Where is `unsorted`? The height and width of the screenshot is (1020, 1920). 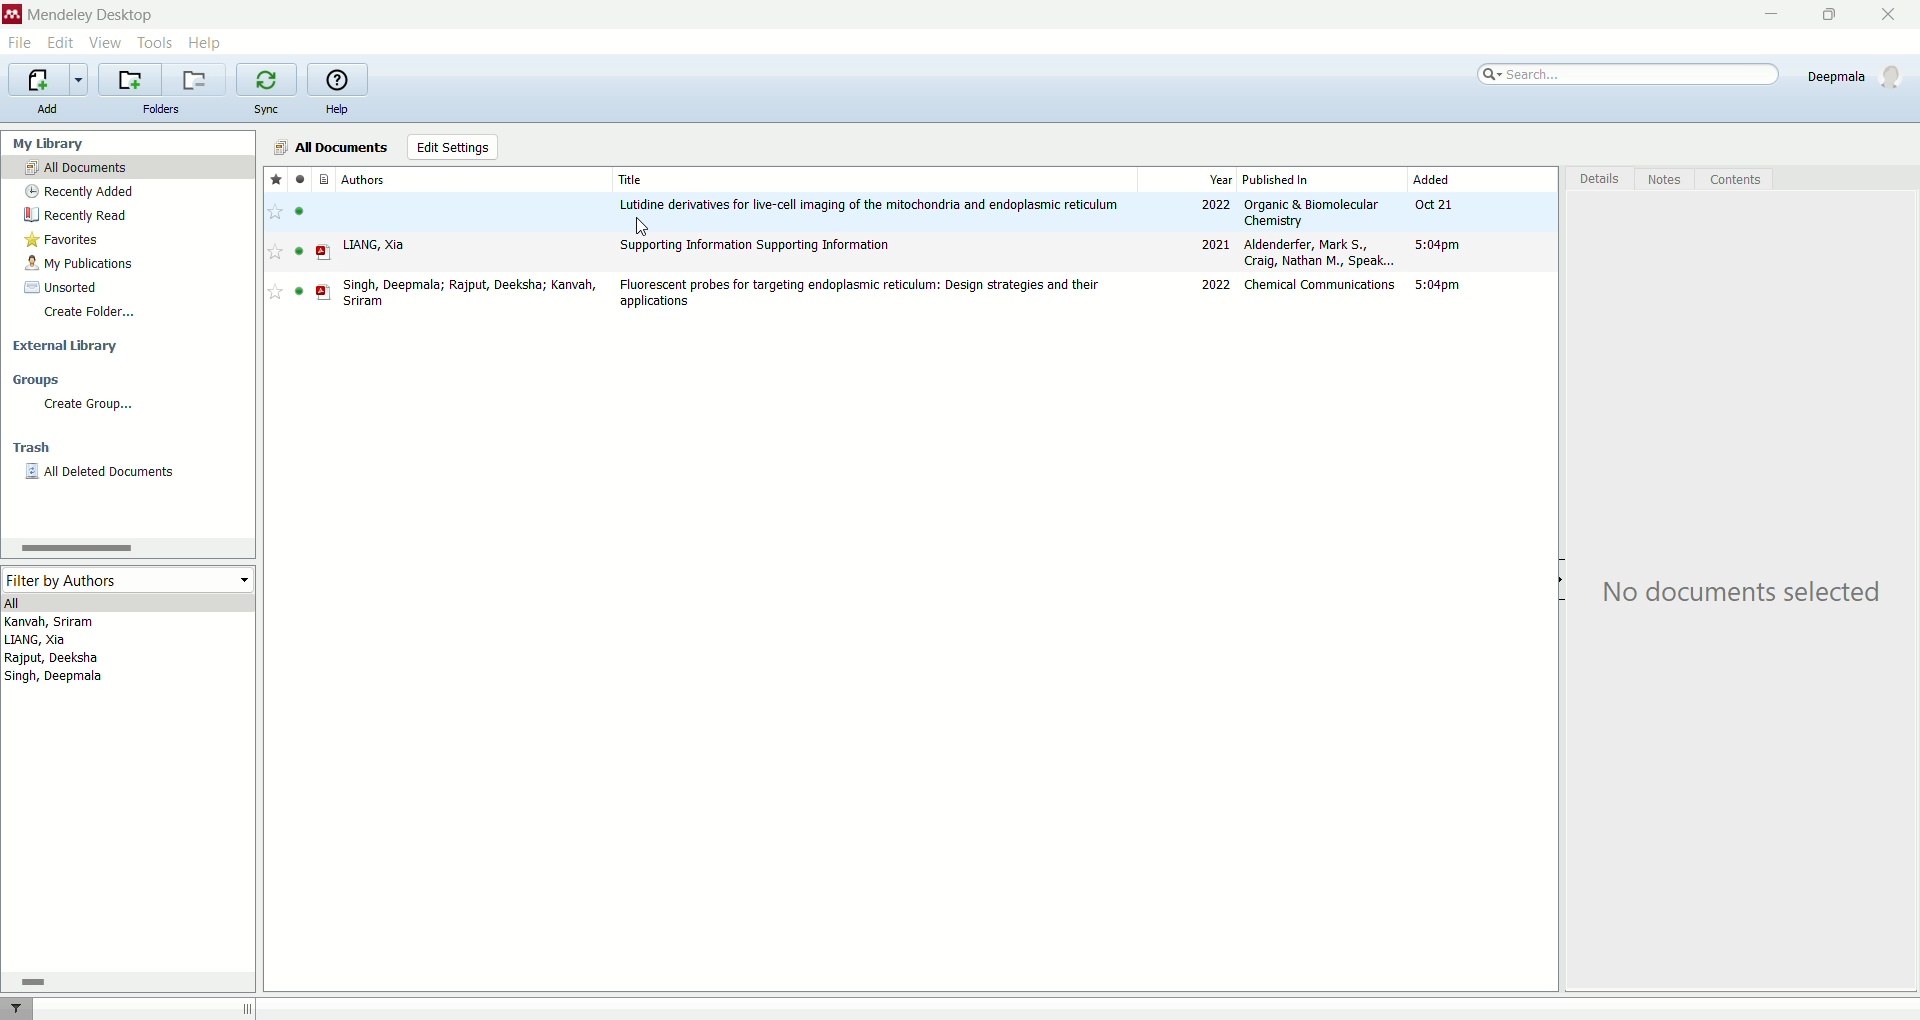
unsorted is located at coordinates (65, 286).